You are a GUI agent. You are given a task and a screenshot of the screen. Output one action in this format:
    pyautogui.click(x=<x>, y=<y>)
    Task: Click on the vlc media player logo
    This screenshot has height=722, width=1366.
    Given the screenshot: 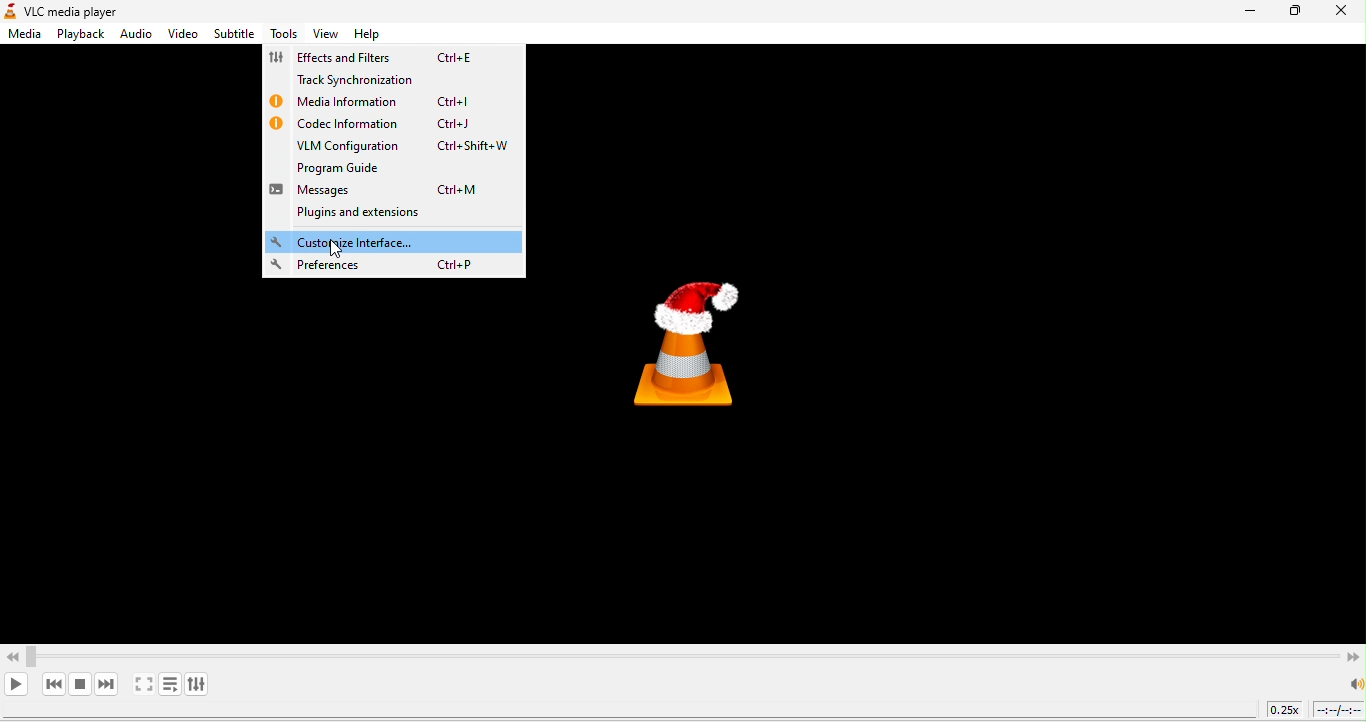 What is the action you would take?
    pyautogui.click(x=689, y=345)
    